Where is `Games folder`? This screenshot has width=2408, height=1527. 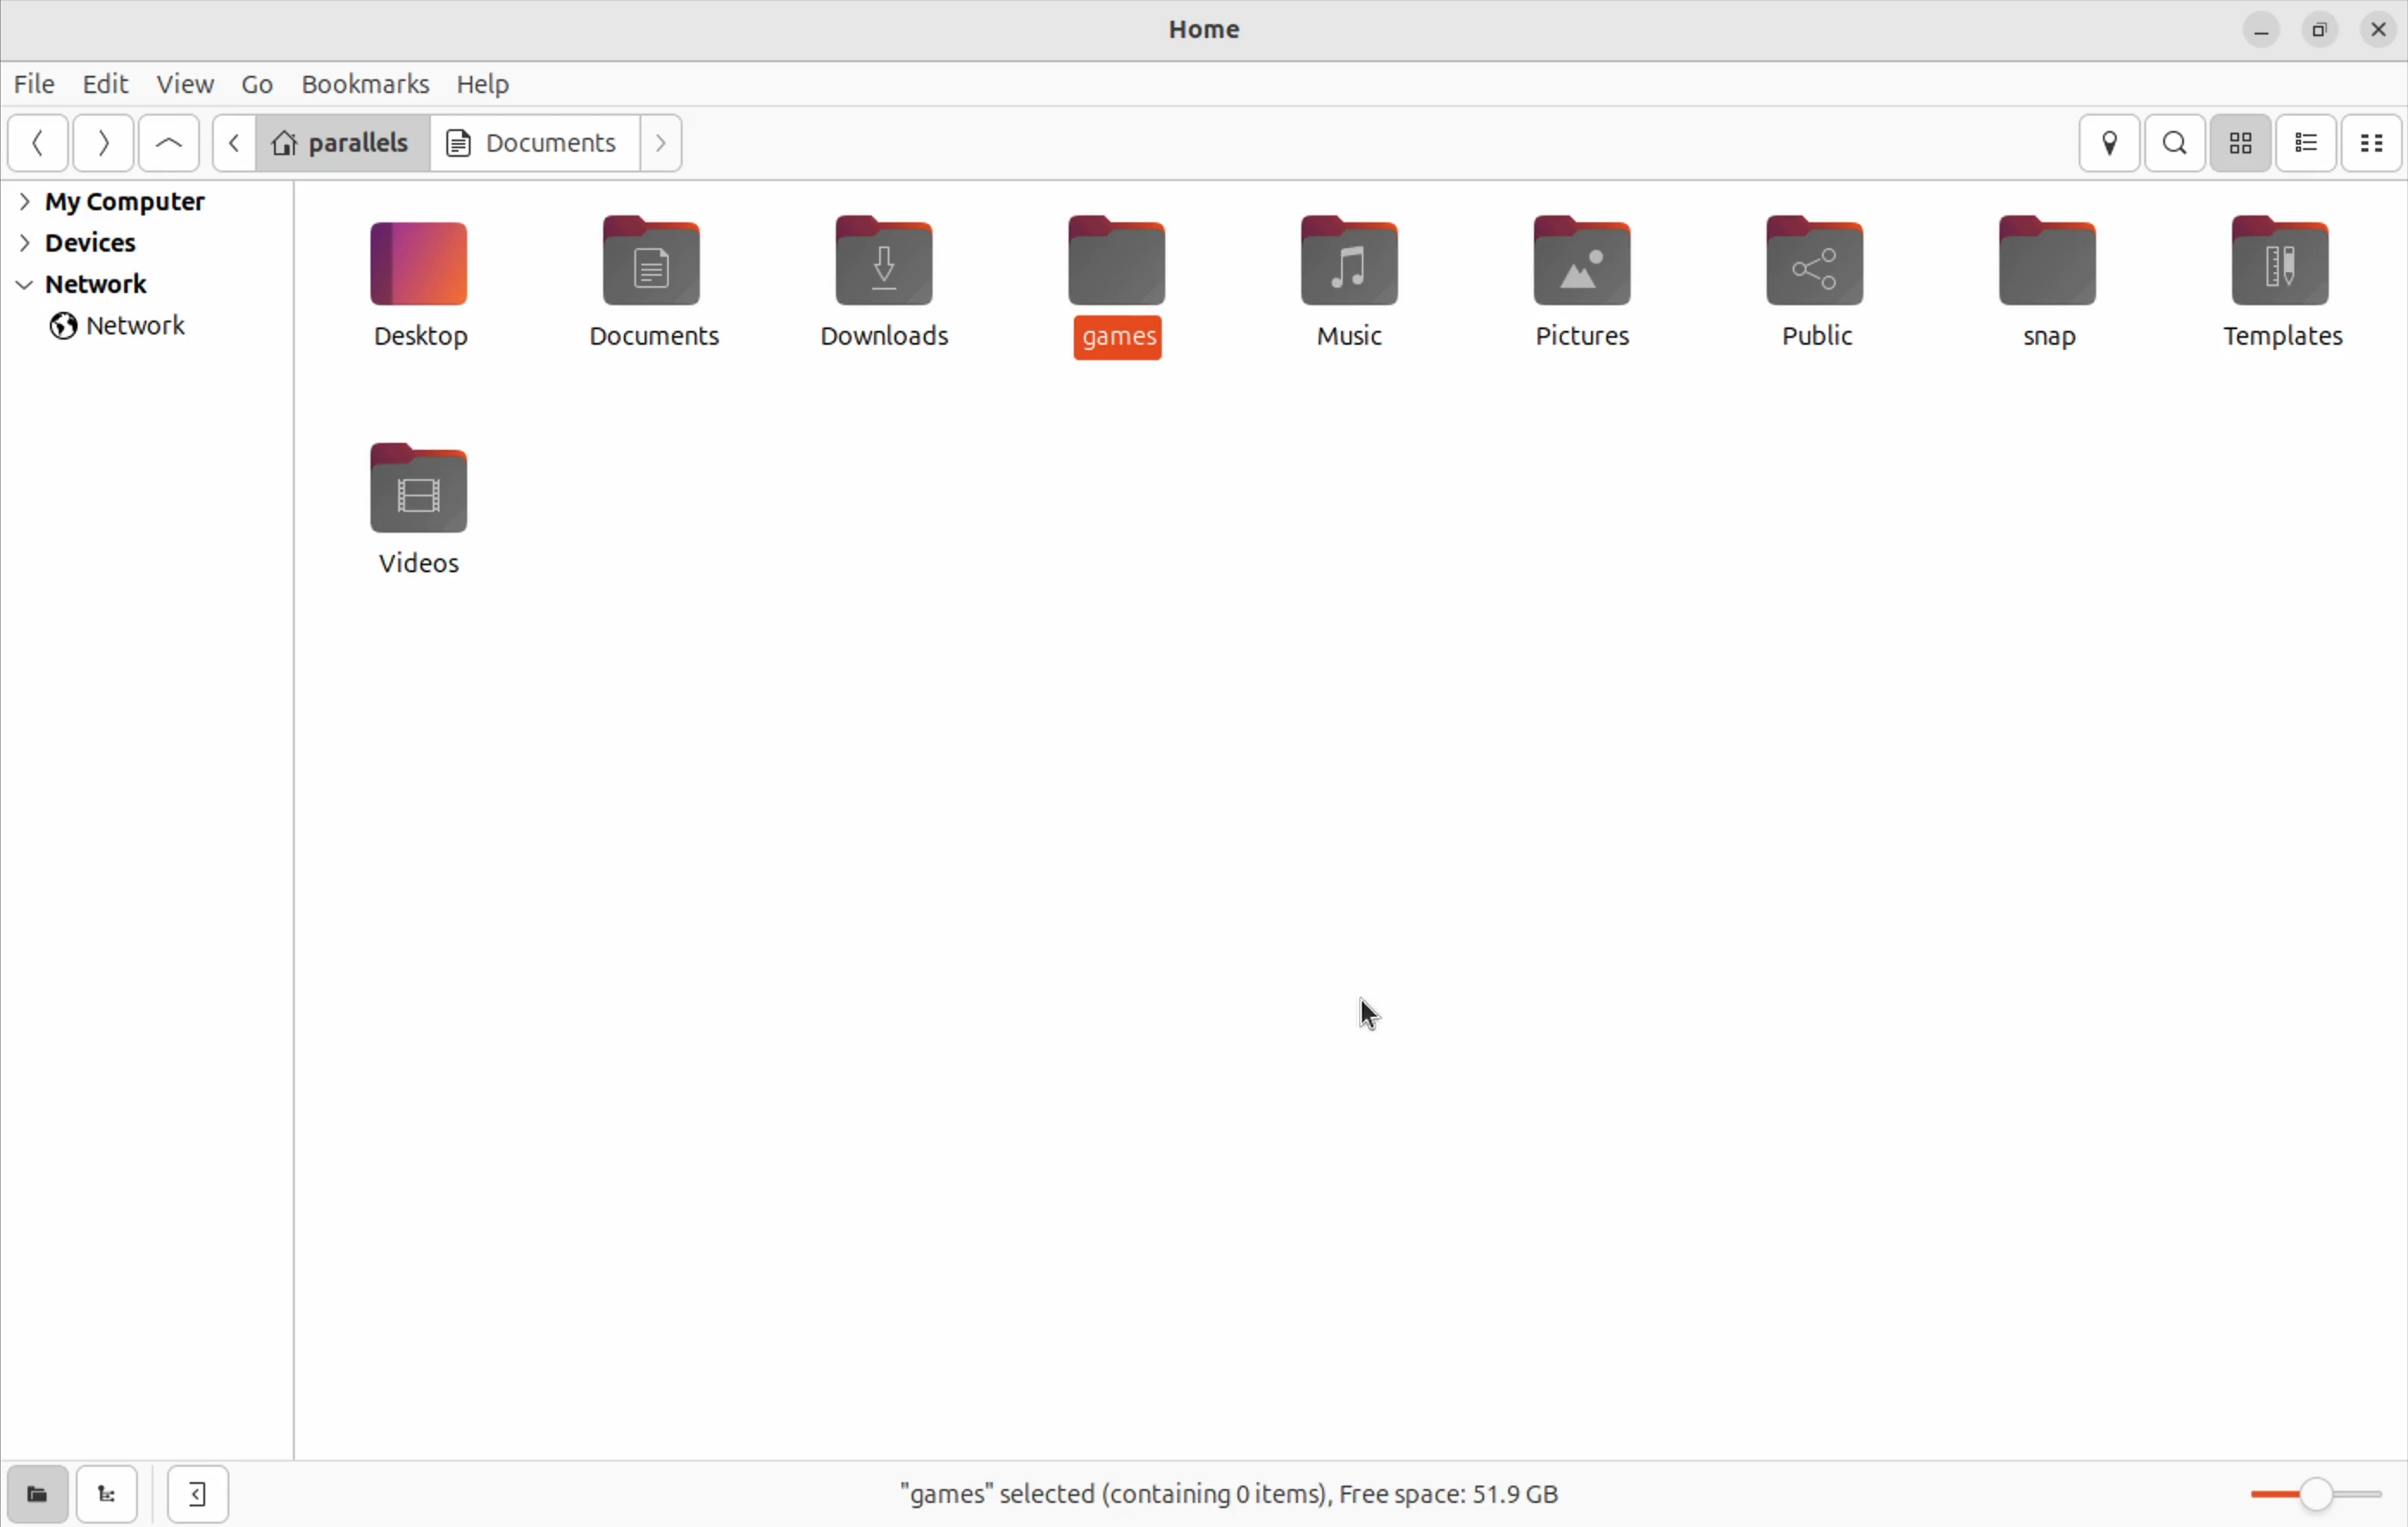
Games folder is located at coordinates (1122, 282).